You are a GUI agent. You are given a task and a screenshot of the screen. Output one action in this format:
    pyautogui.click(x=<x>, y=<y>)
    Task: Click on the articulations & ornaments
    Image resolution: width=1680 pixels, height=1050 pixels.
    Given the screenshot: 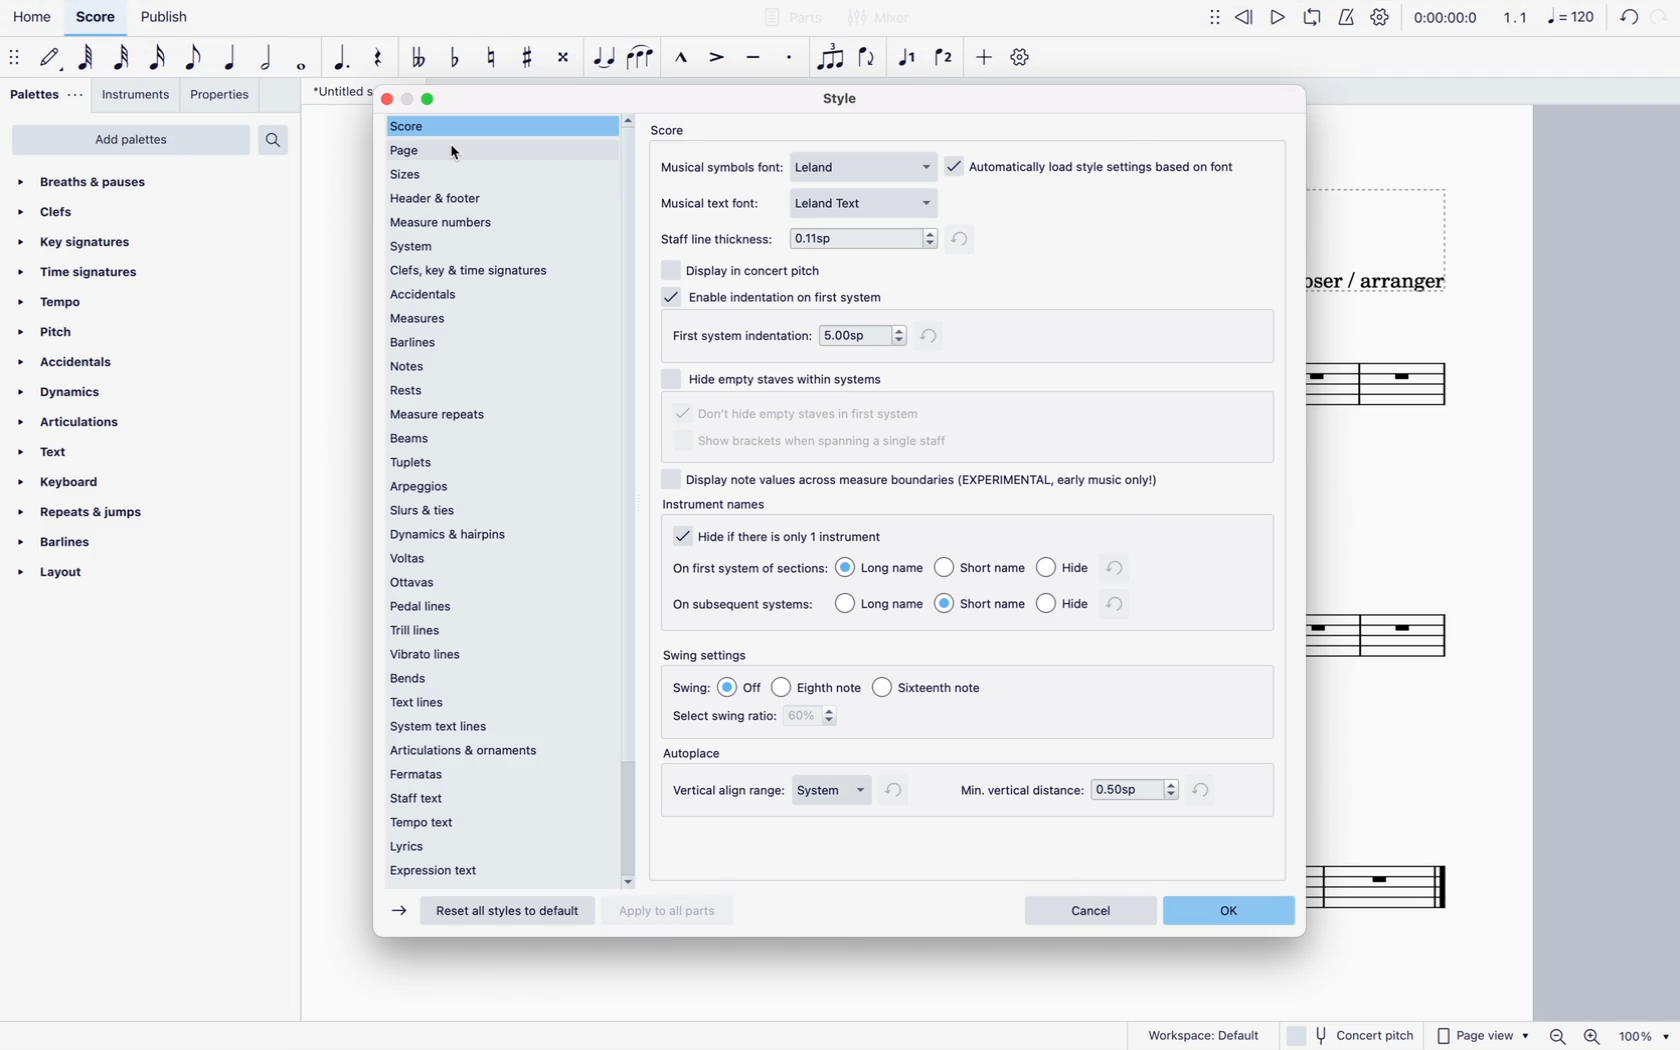 What is the action you would take?
    pyautogui.click(x=472, y=752)
    